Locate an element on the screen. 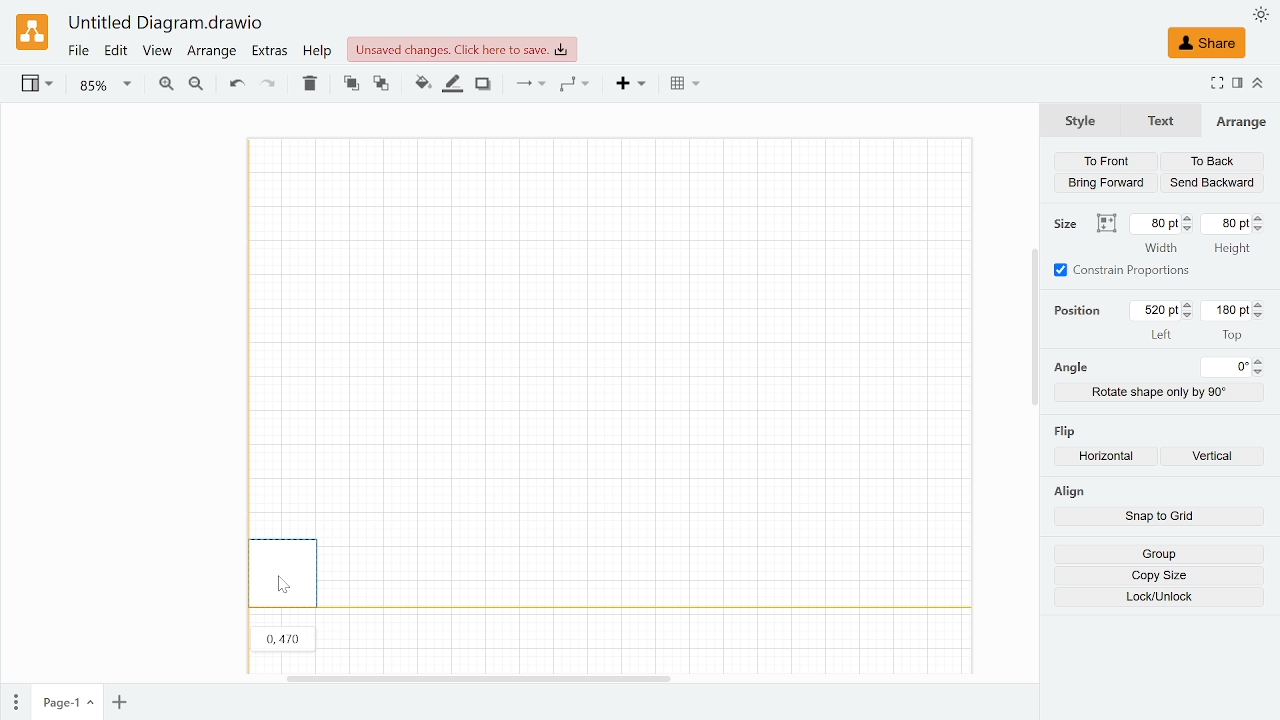 Image resolution: width=1280 pixels, height=720 pixels. Share is located at coordinates (1206, 43).